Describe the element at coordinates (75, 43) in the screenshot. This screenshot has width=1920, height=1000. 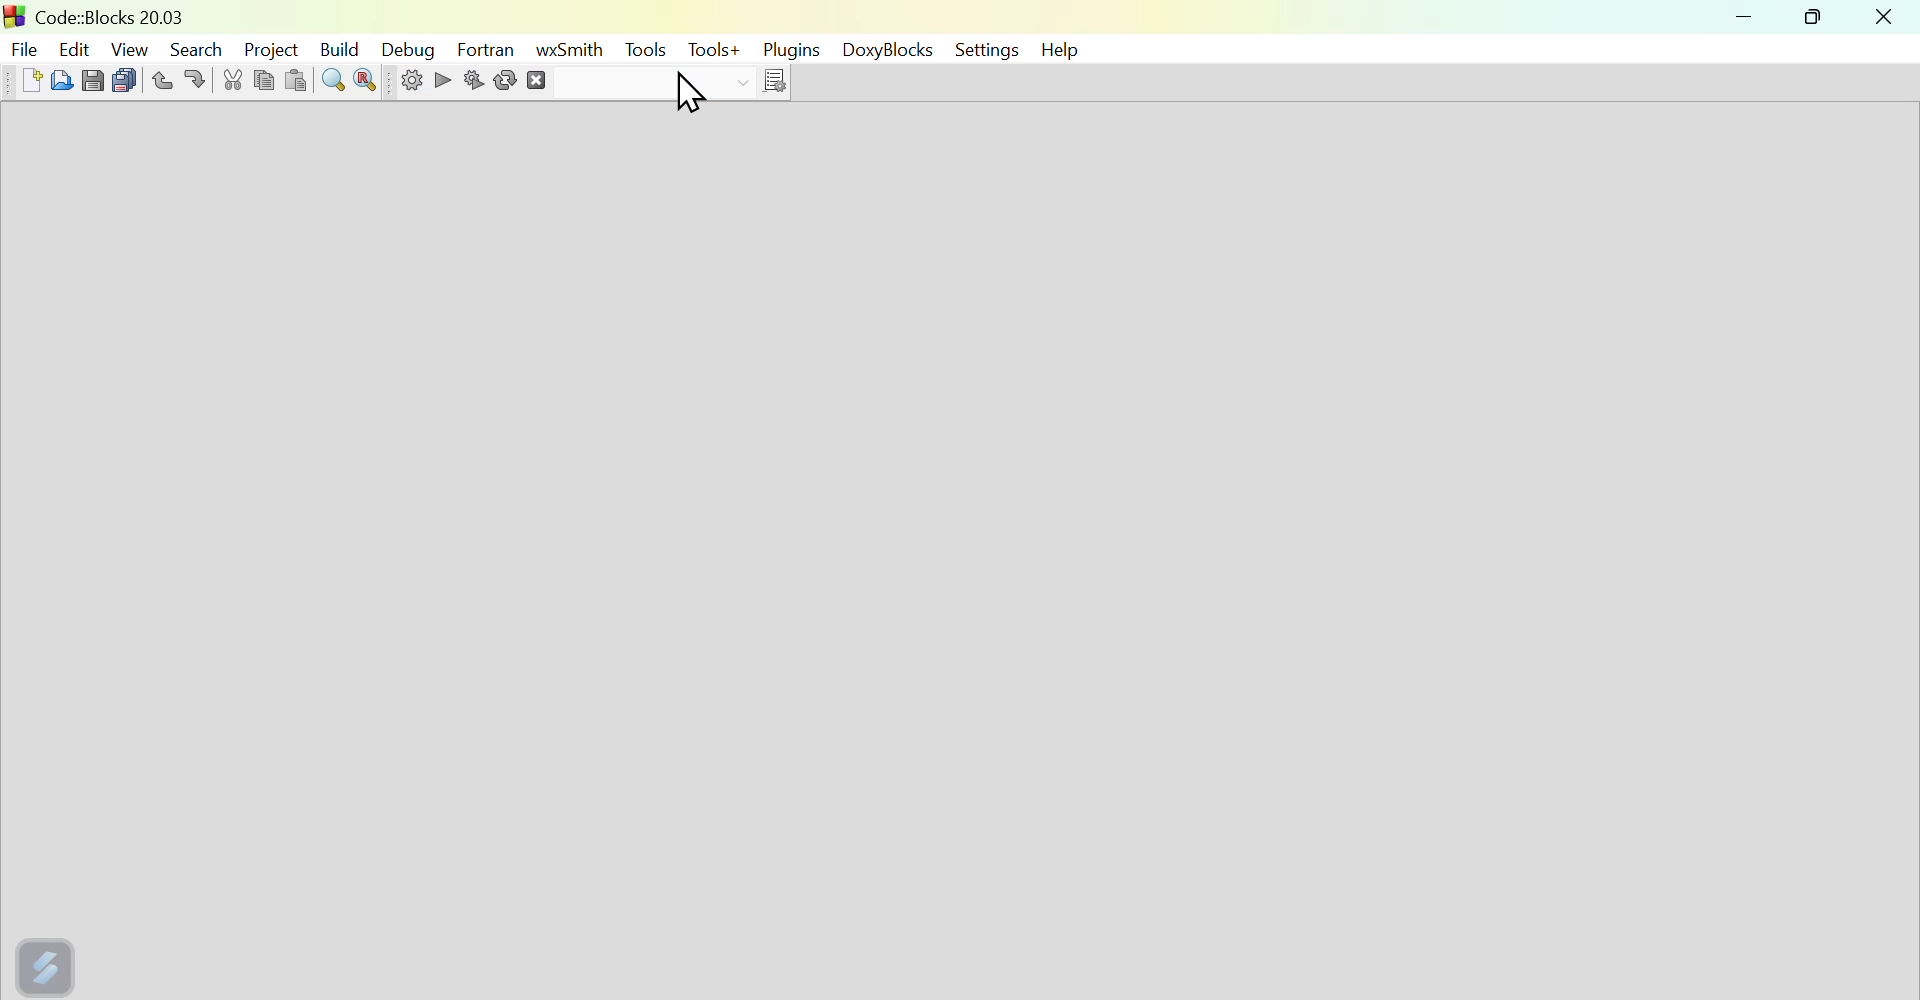
I see `edit` at that location.